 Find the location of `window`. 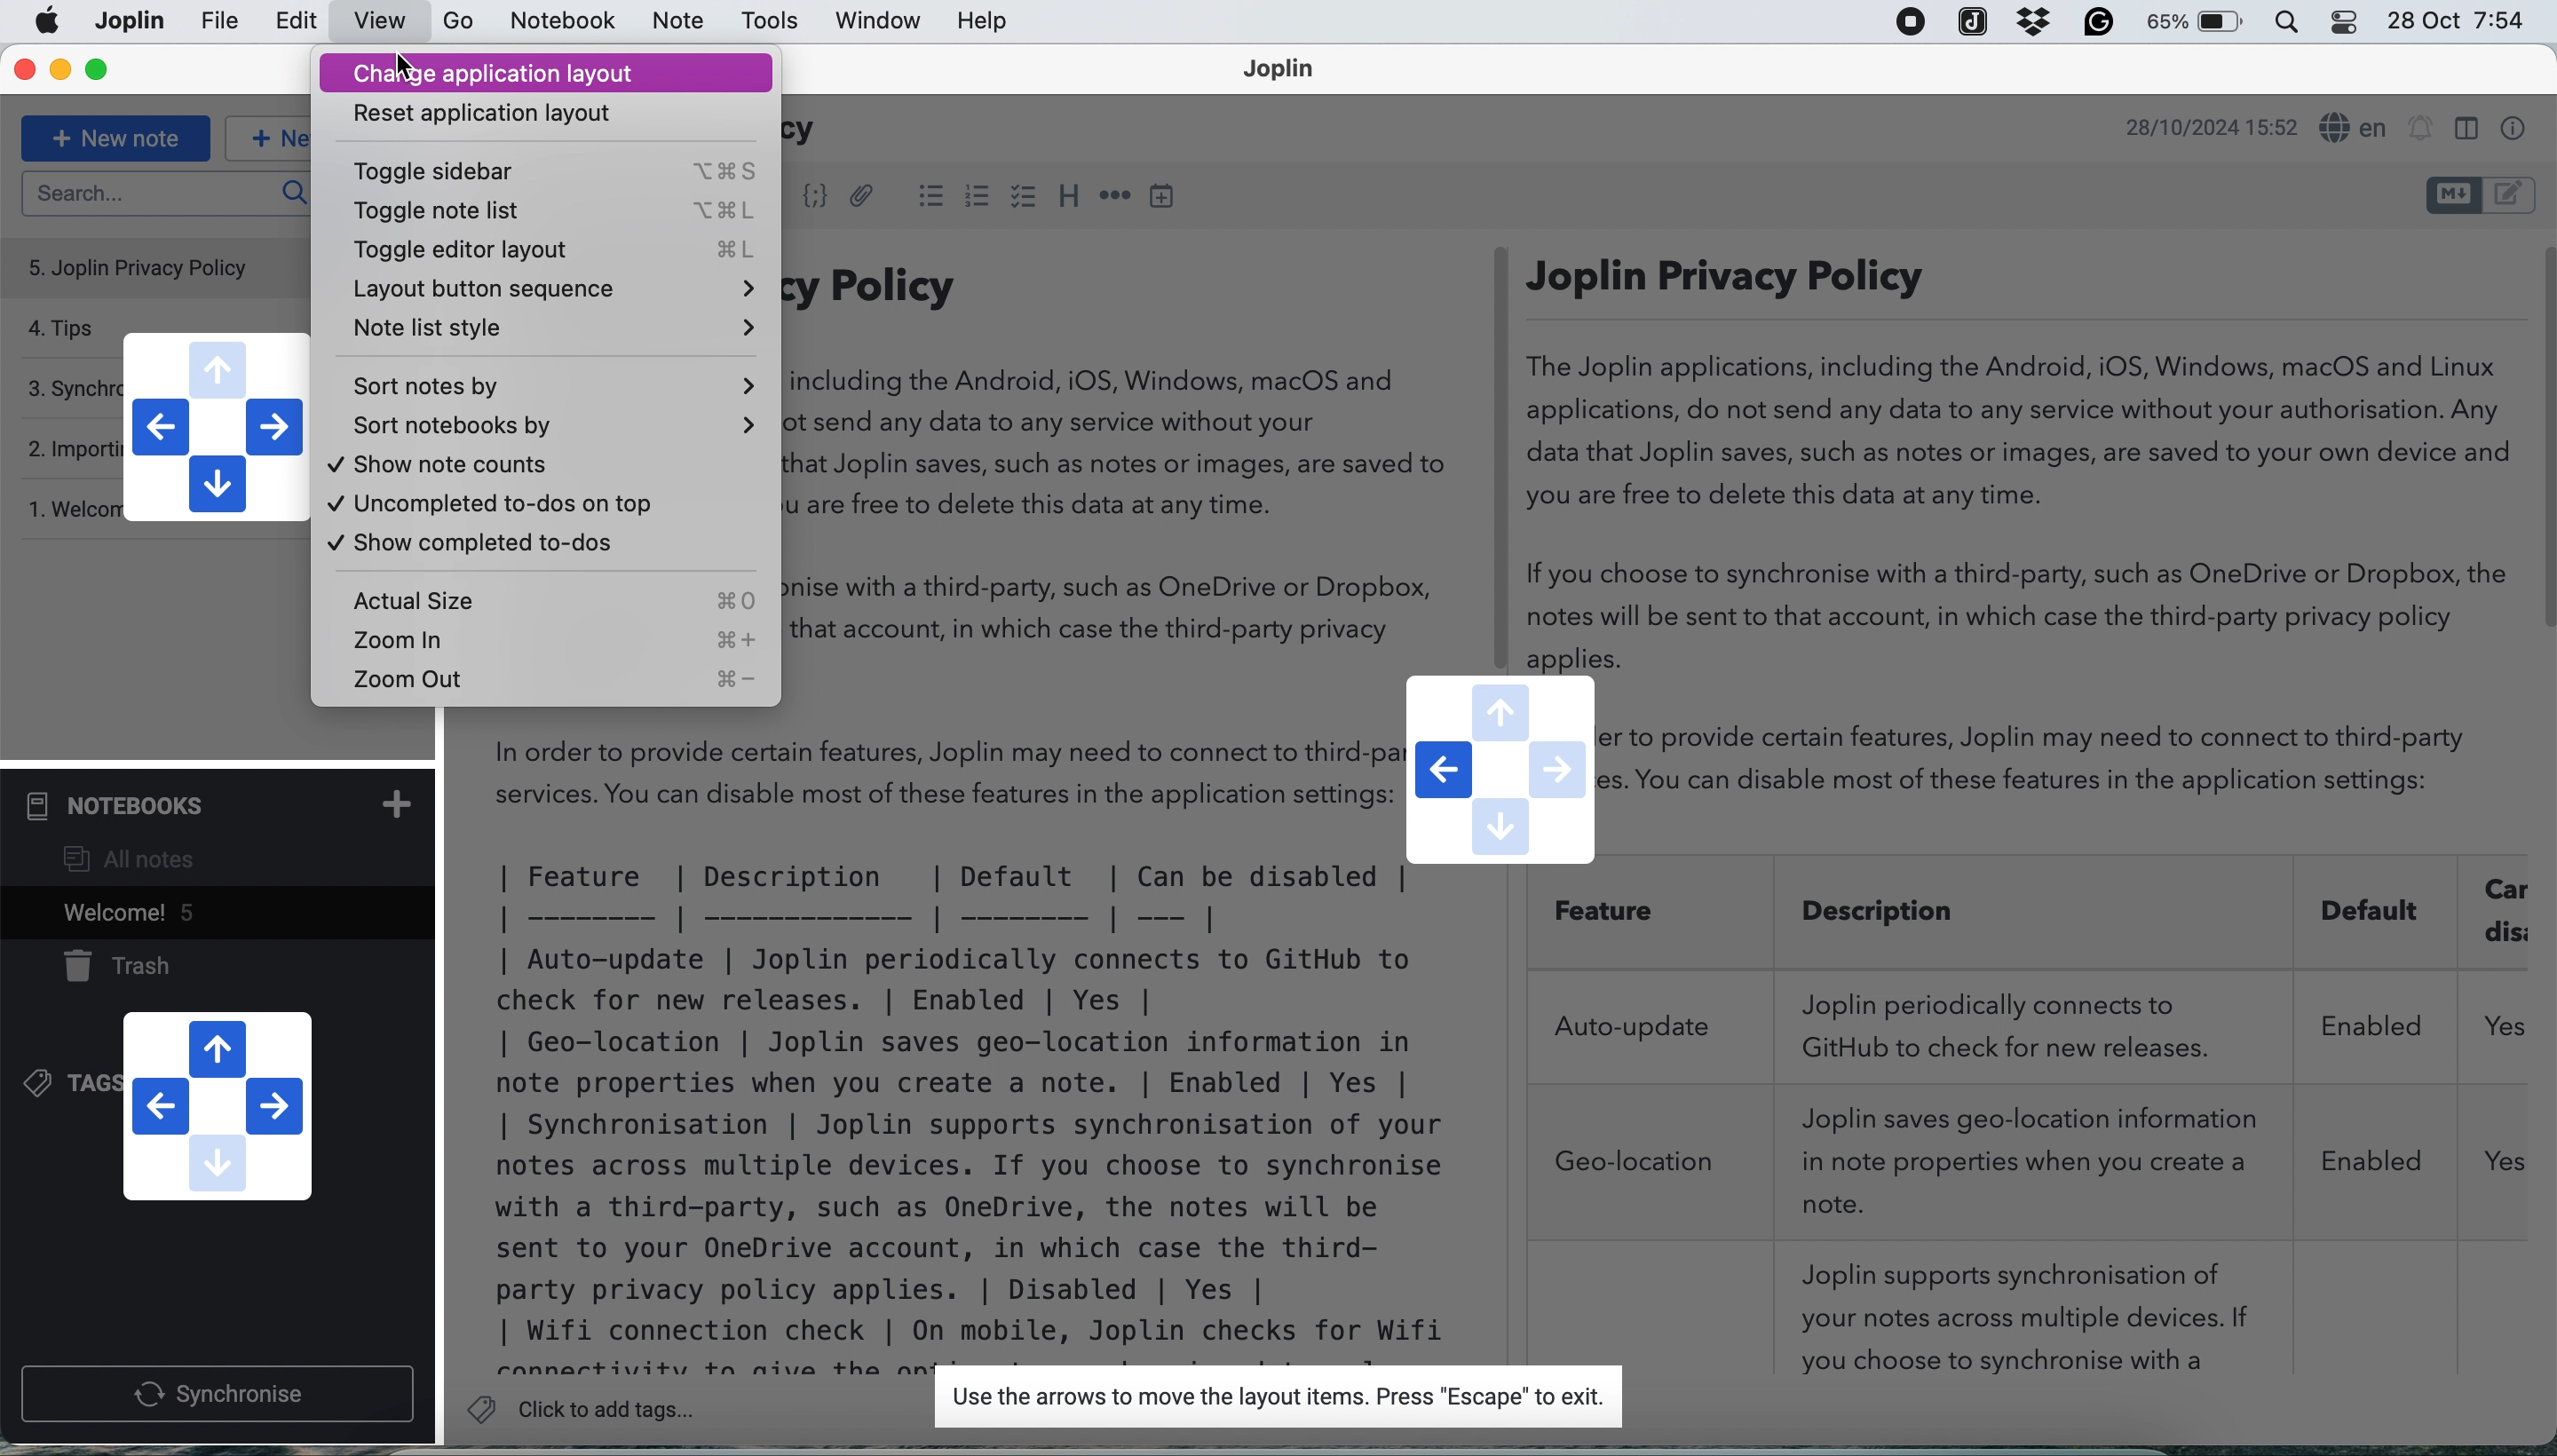

window is located at coordinates (872, 23).